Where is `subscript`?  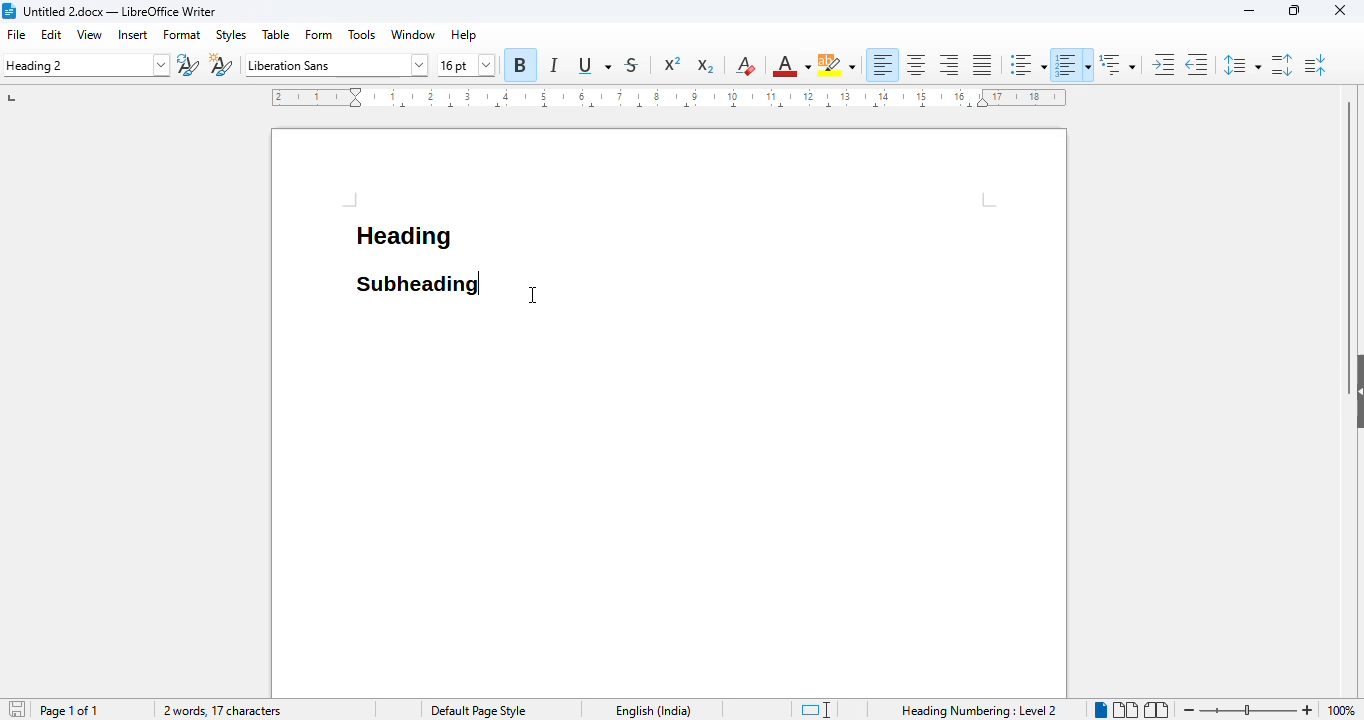
subscript is located at coordinates (707, 67).